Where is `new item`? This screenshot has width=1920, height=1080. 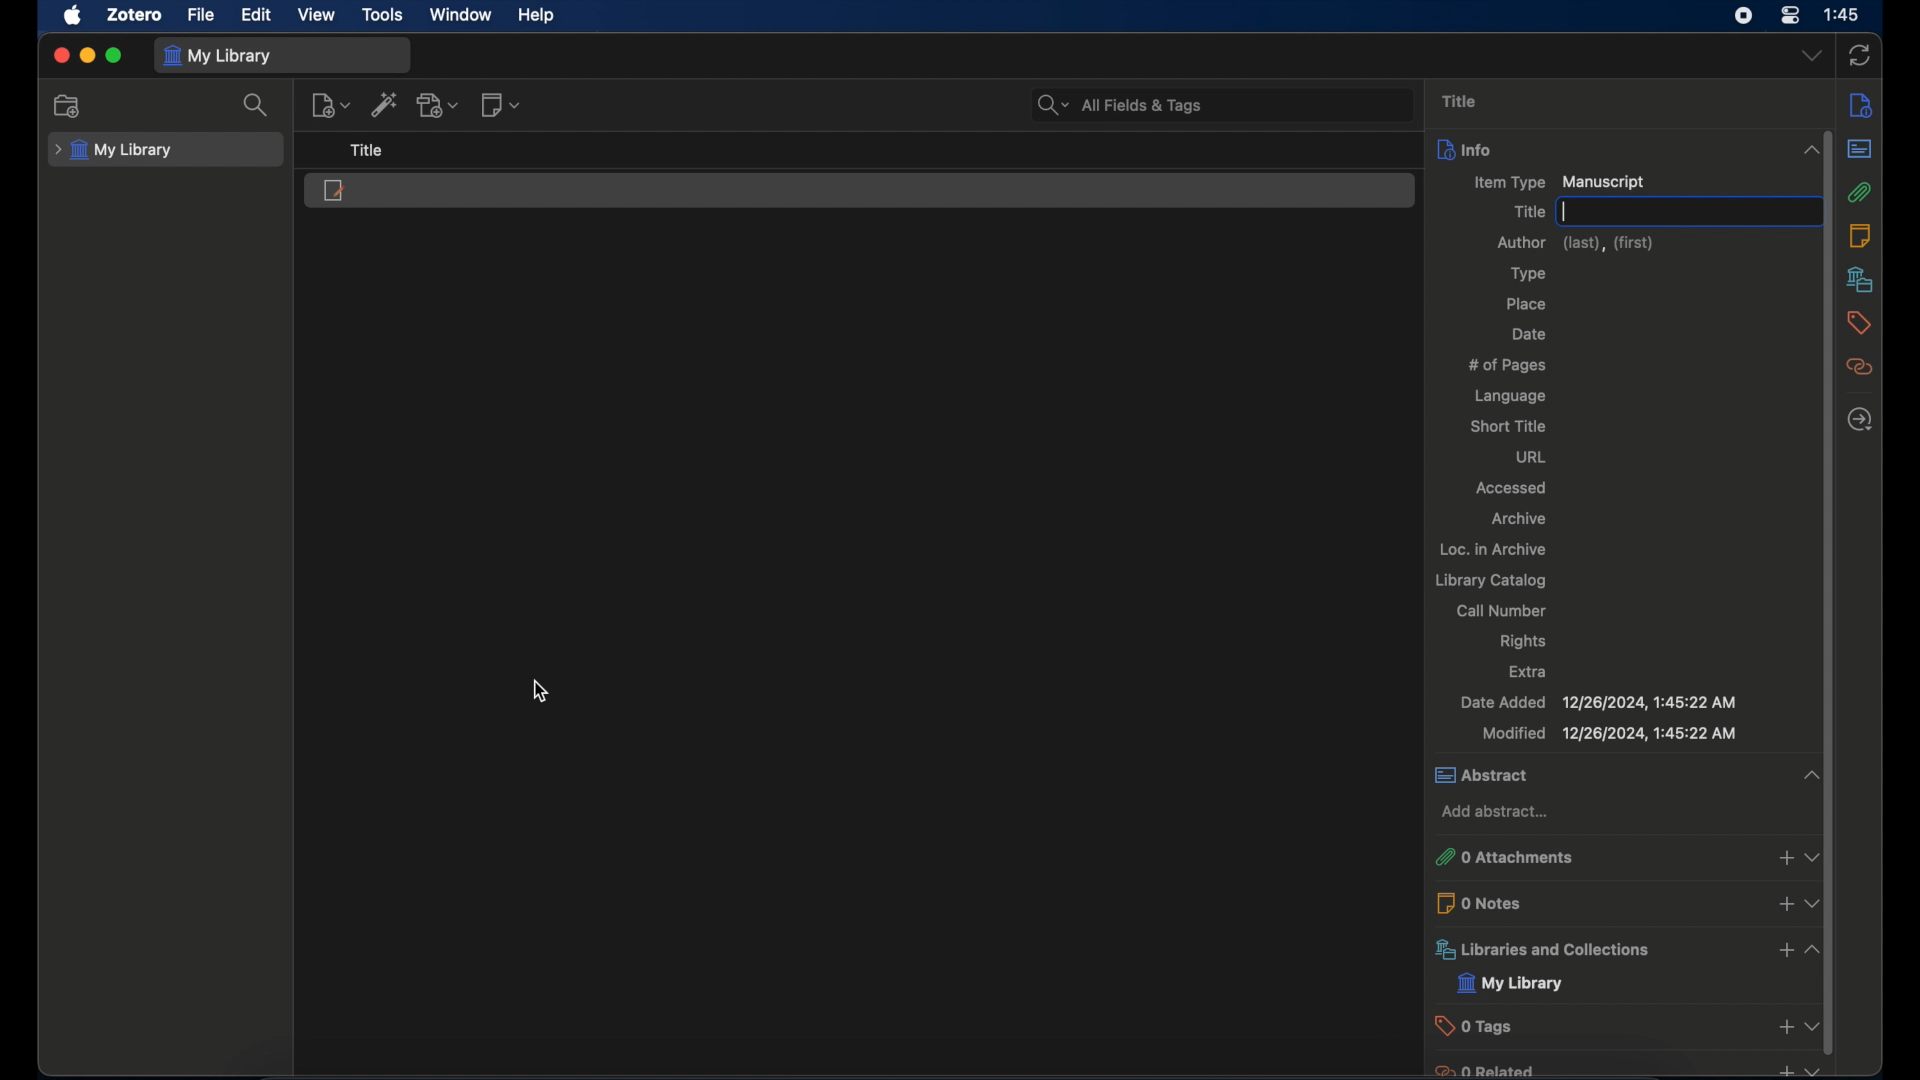
new item is located at coordinates (330, 105).